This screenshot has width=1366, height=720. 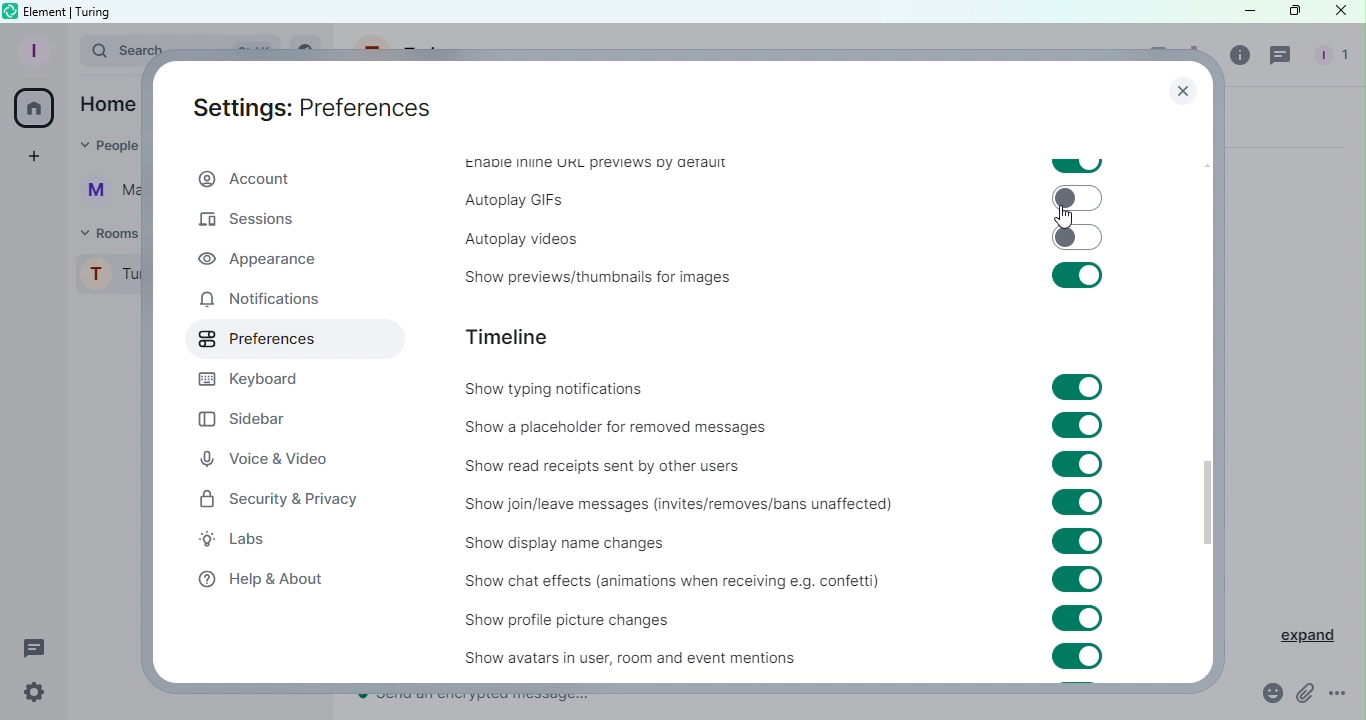 What do you see at coordinates (108, 103) in the screenshot?
I see `Home ` at bounding box center [108, 103].